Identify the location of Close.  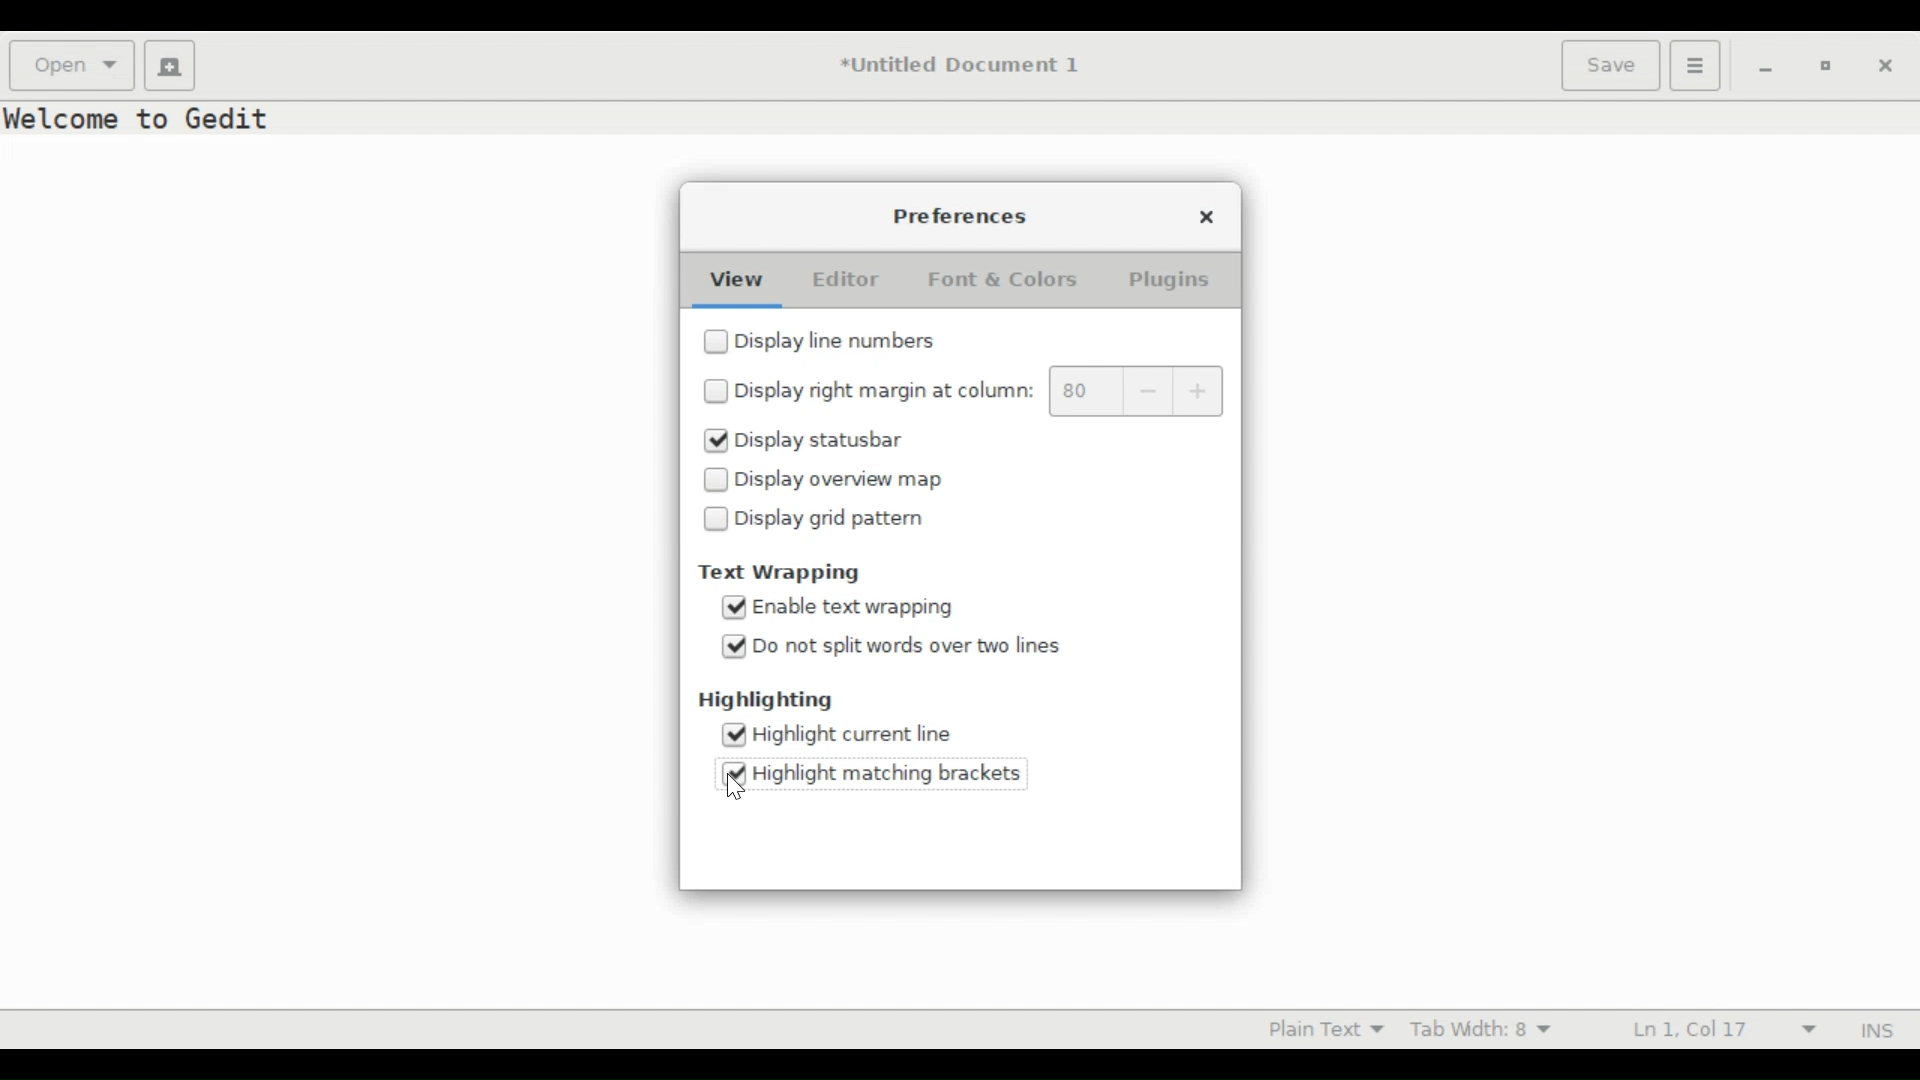
(1887, 66).